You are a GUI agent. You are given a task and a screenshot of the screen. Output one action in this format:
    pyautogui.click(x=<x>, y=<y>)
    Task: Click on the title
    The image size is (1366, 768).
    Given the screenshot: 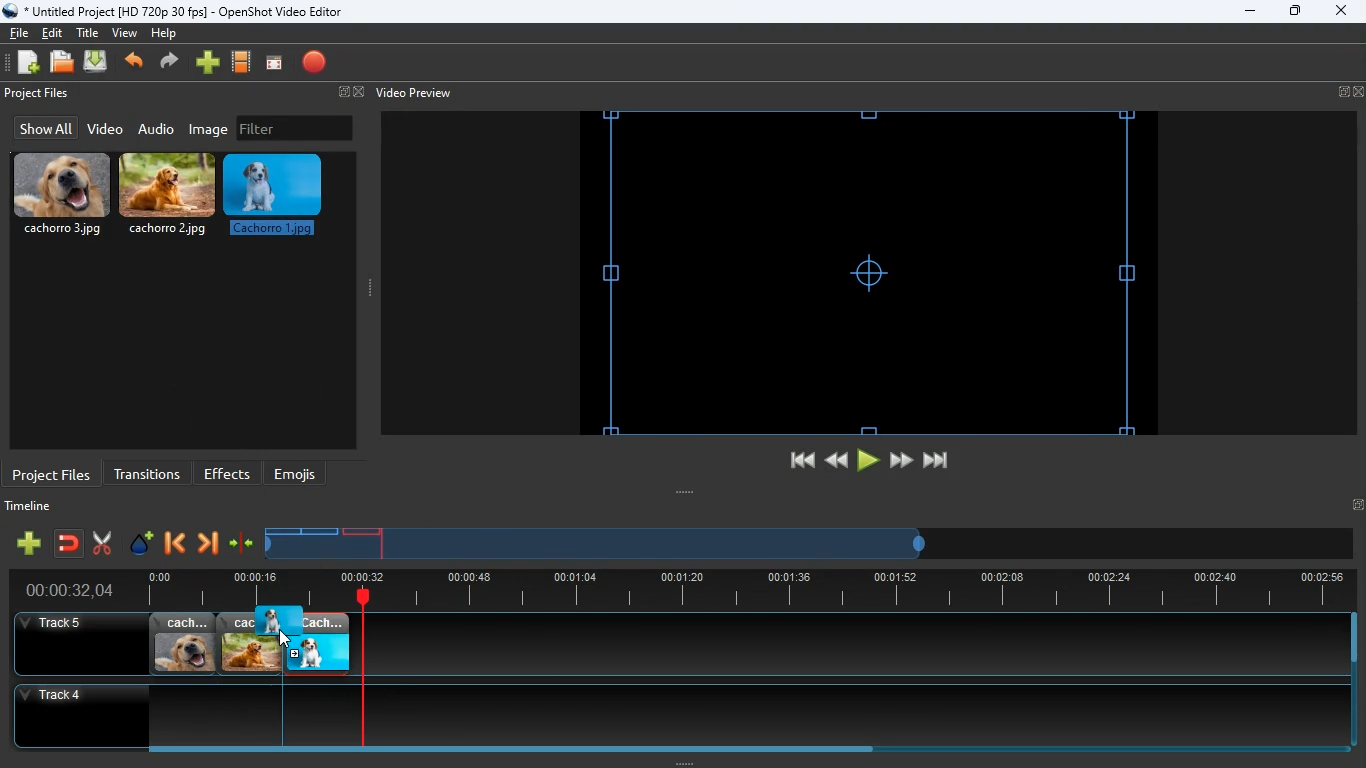 What is the action you would take?
    pyautogui.click(x=90, y=32)
    